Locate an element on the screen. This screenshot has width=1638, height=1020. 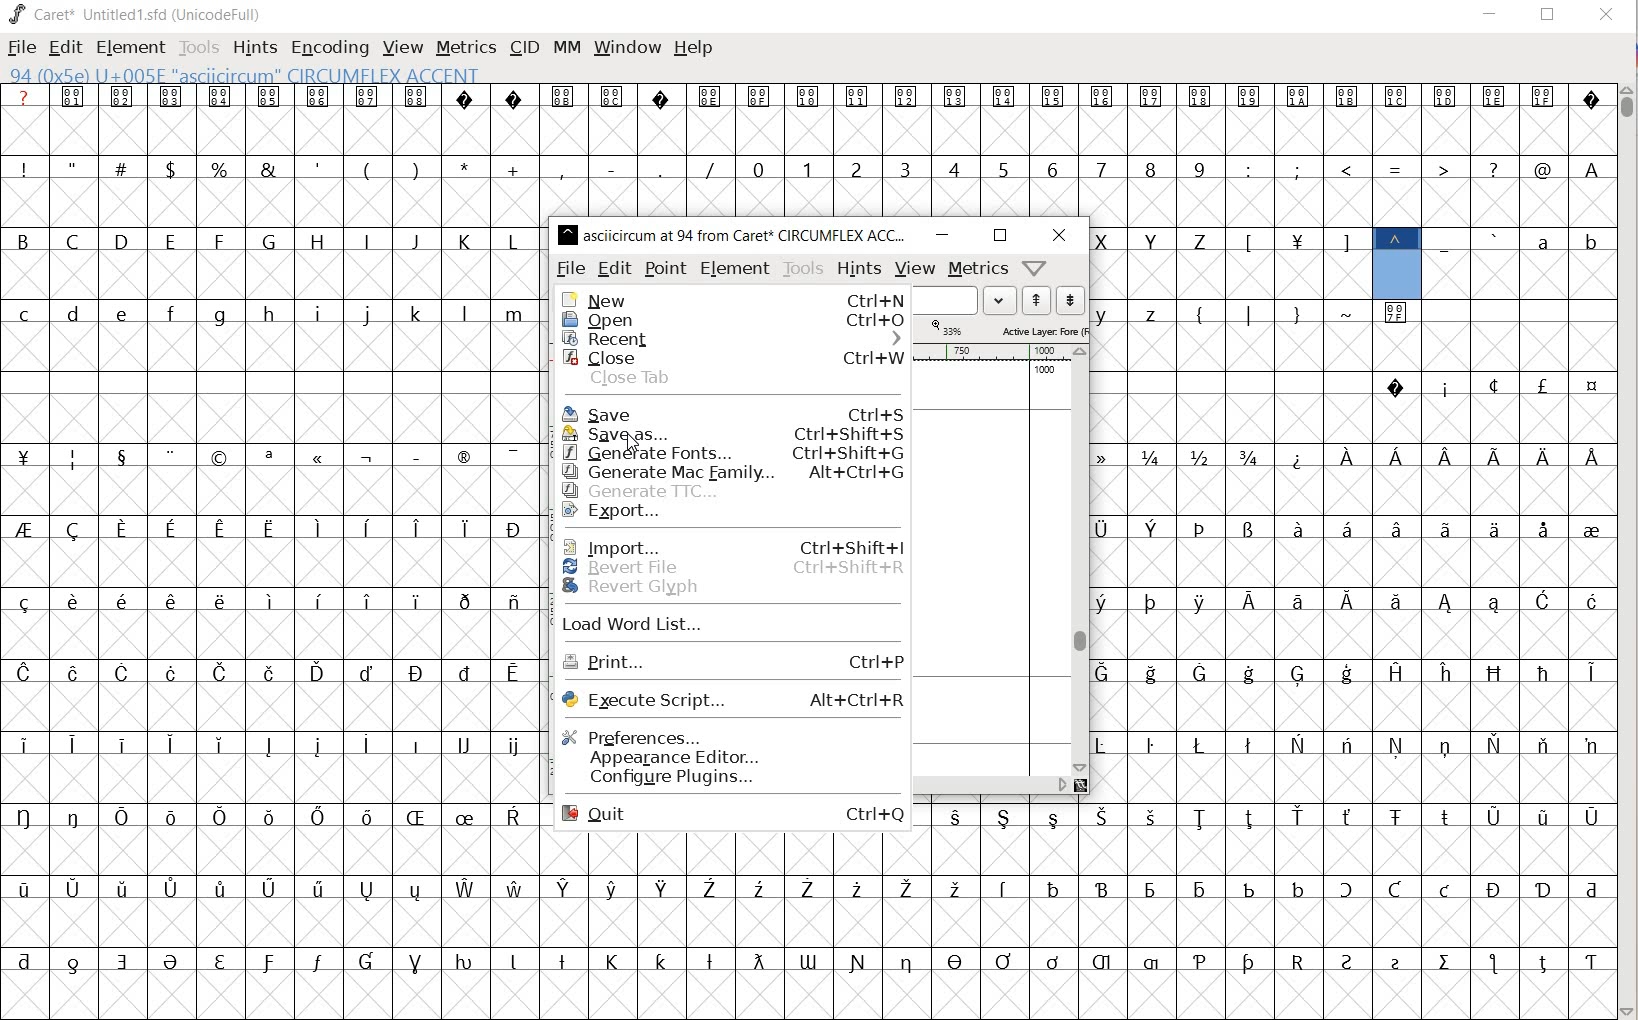
show the previous word on the list is located at coordinates (1069, 299).